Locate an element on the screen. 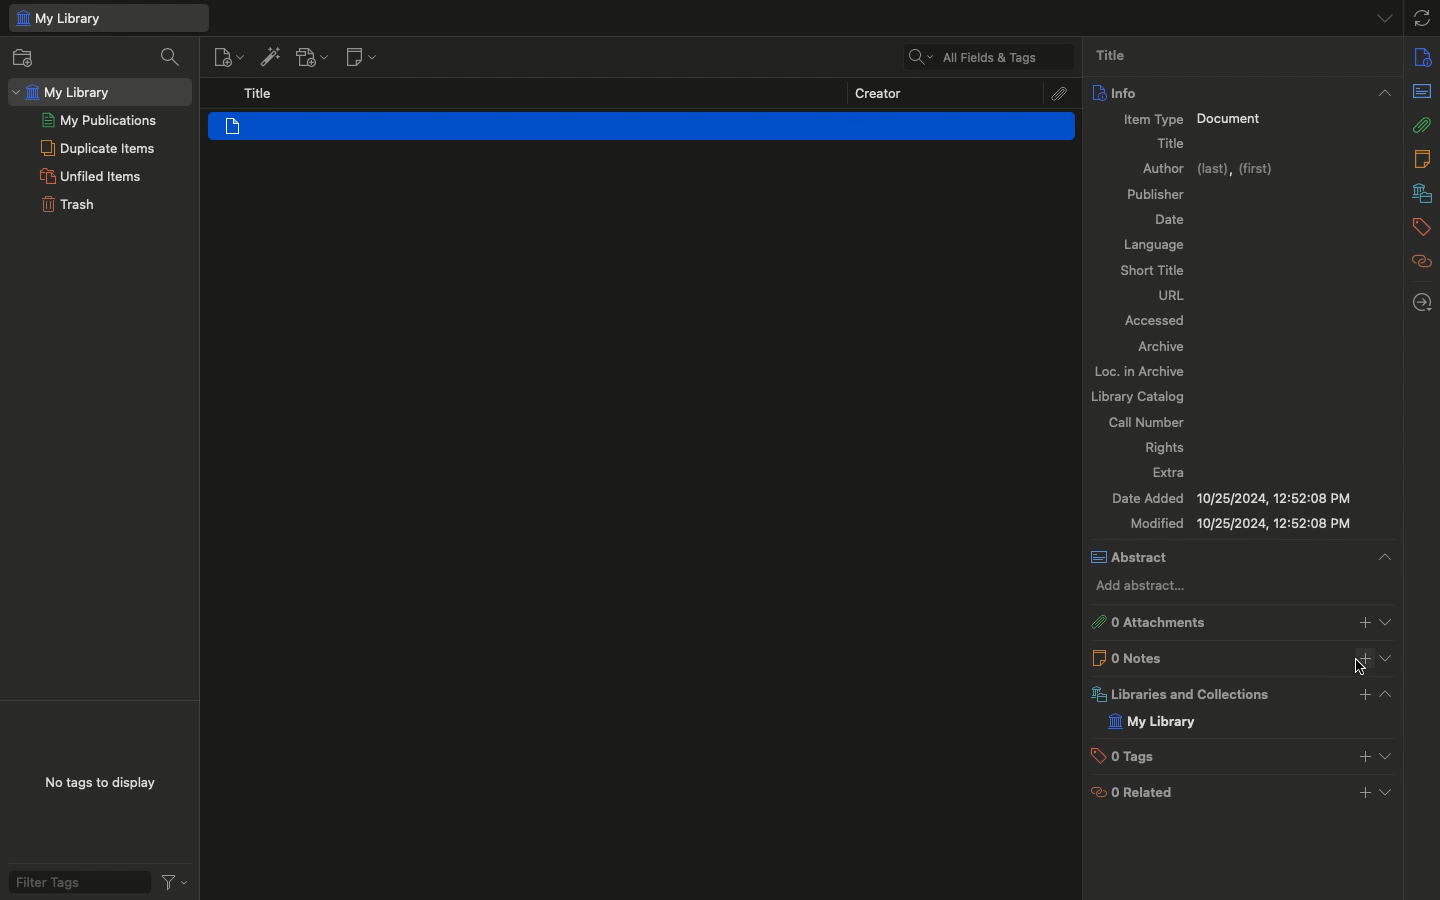  Filter collections is located at coordinates (170, 58).